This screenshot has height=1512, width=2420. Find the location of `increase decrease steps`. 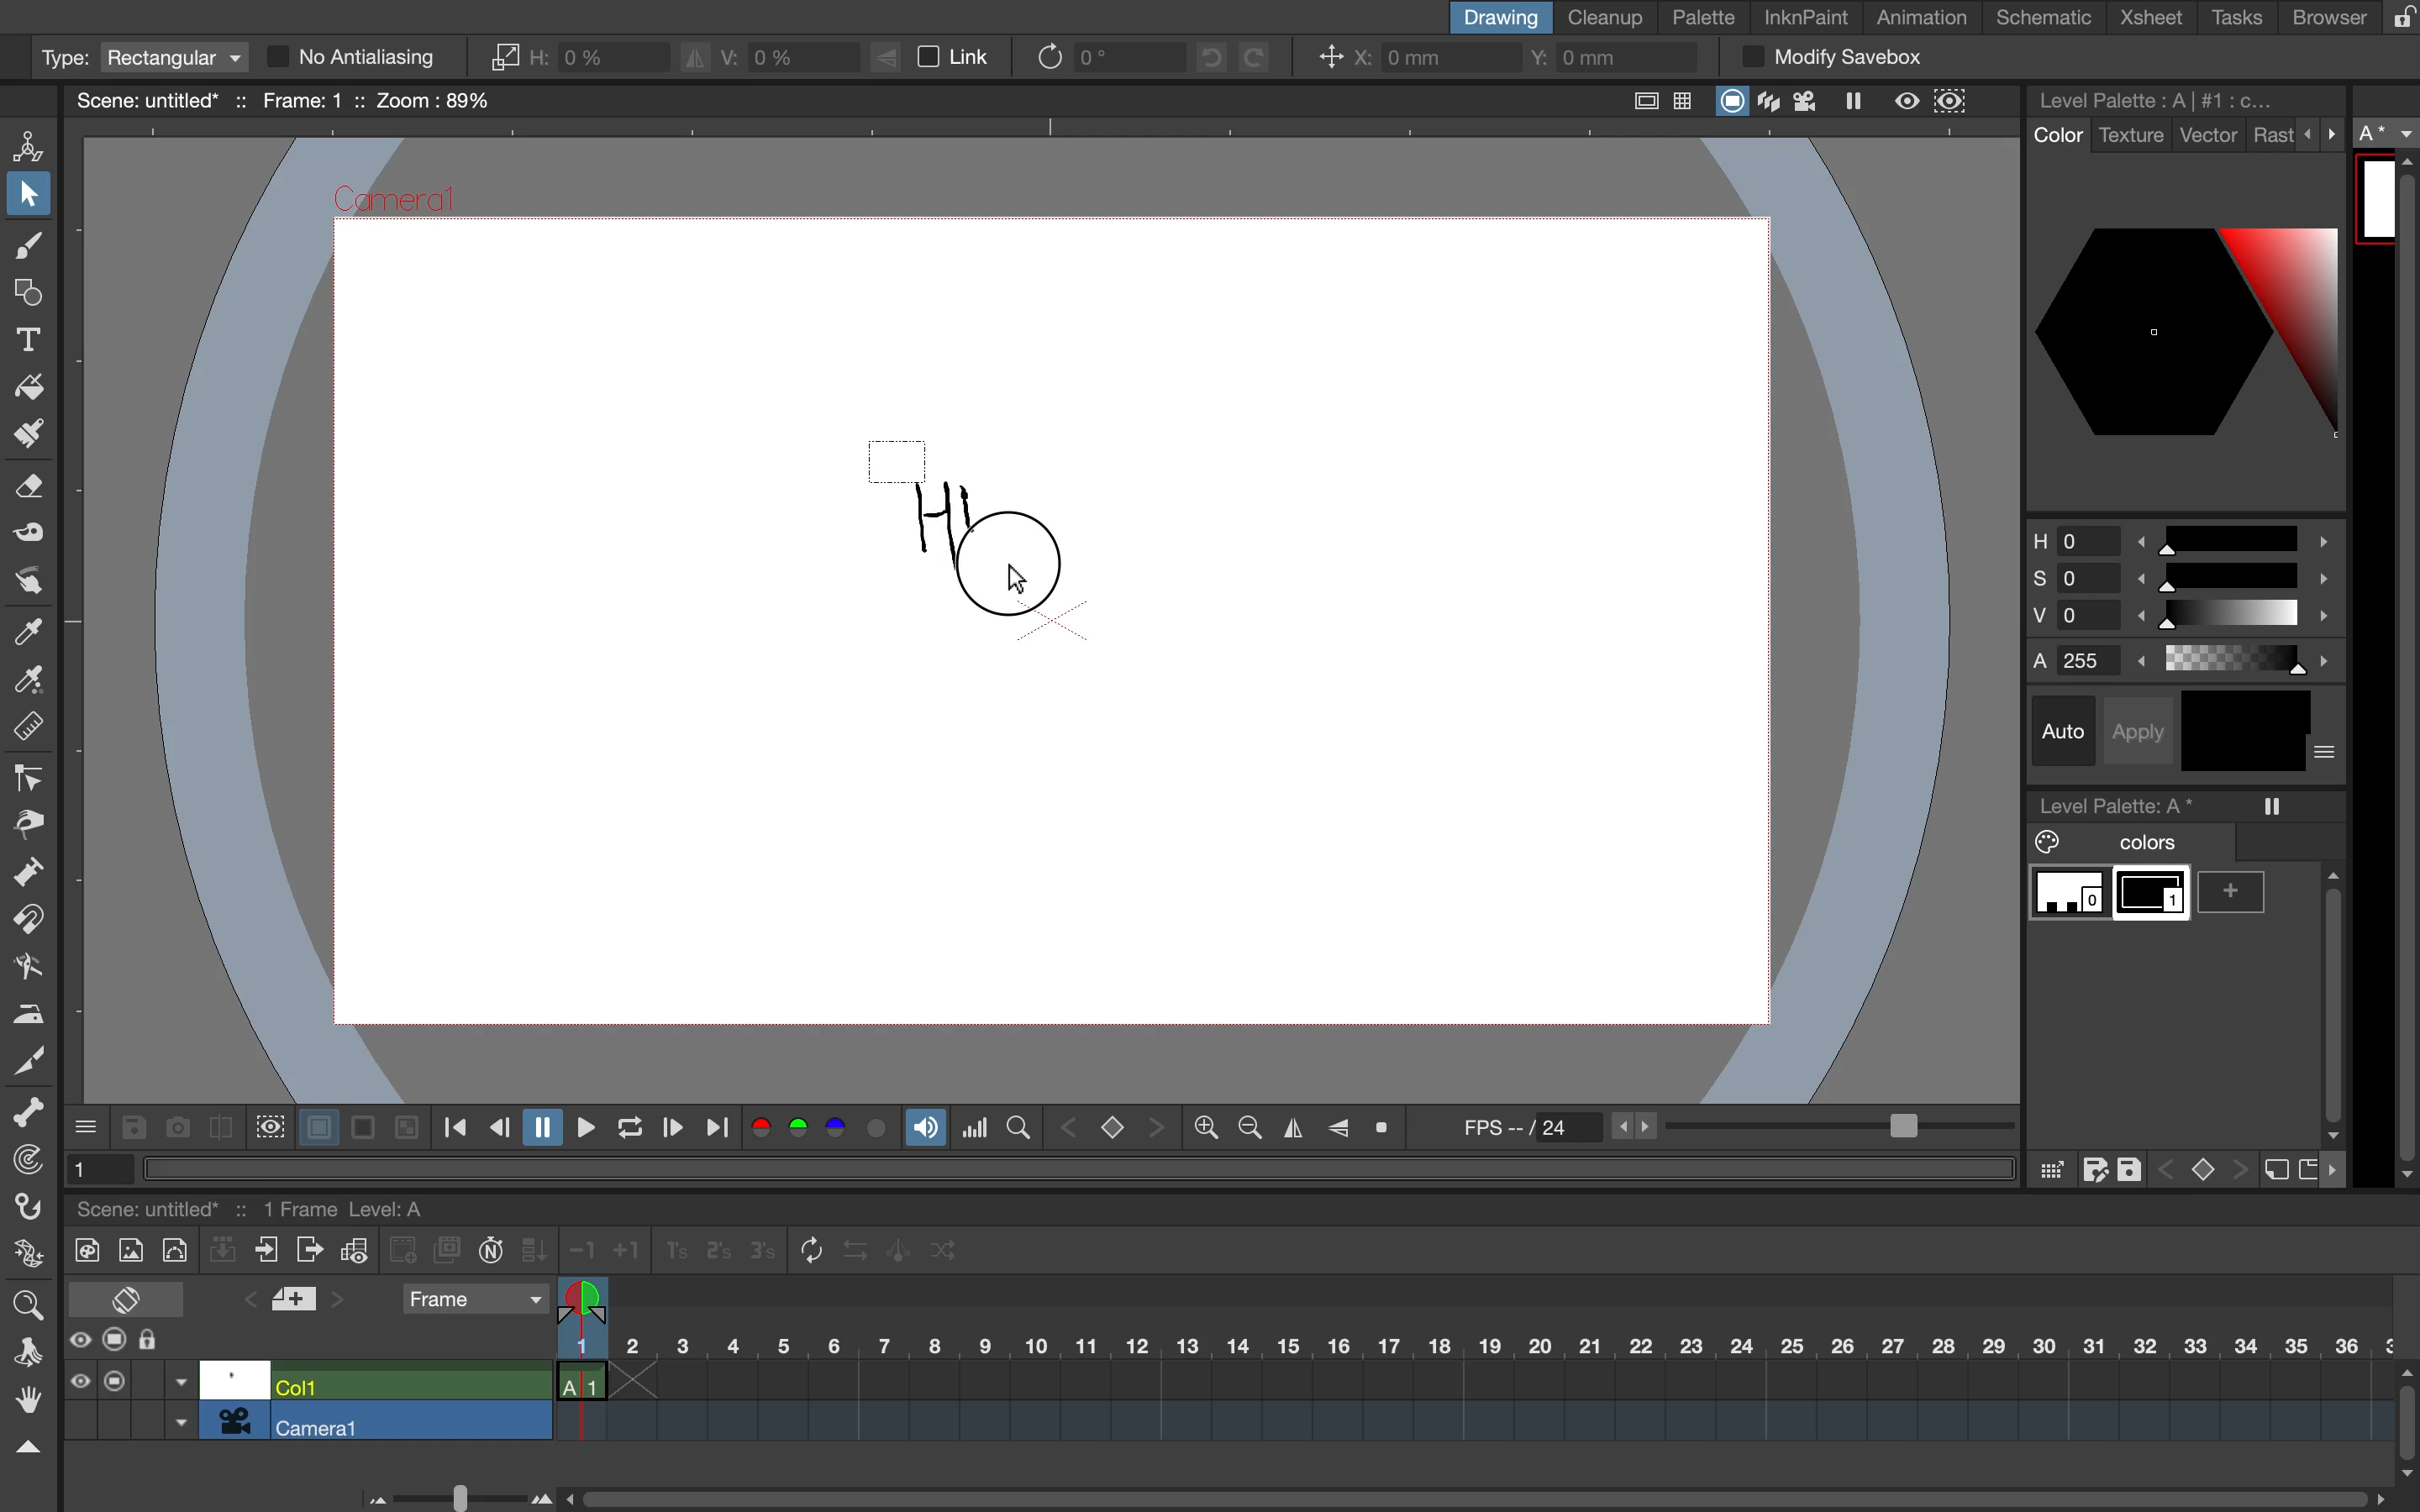

increase decrease steps is located at coordinates (599, 1251).